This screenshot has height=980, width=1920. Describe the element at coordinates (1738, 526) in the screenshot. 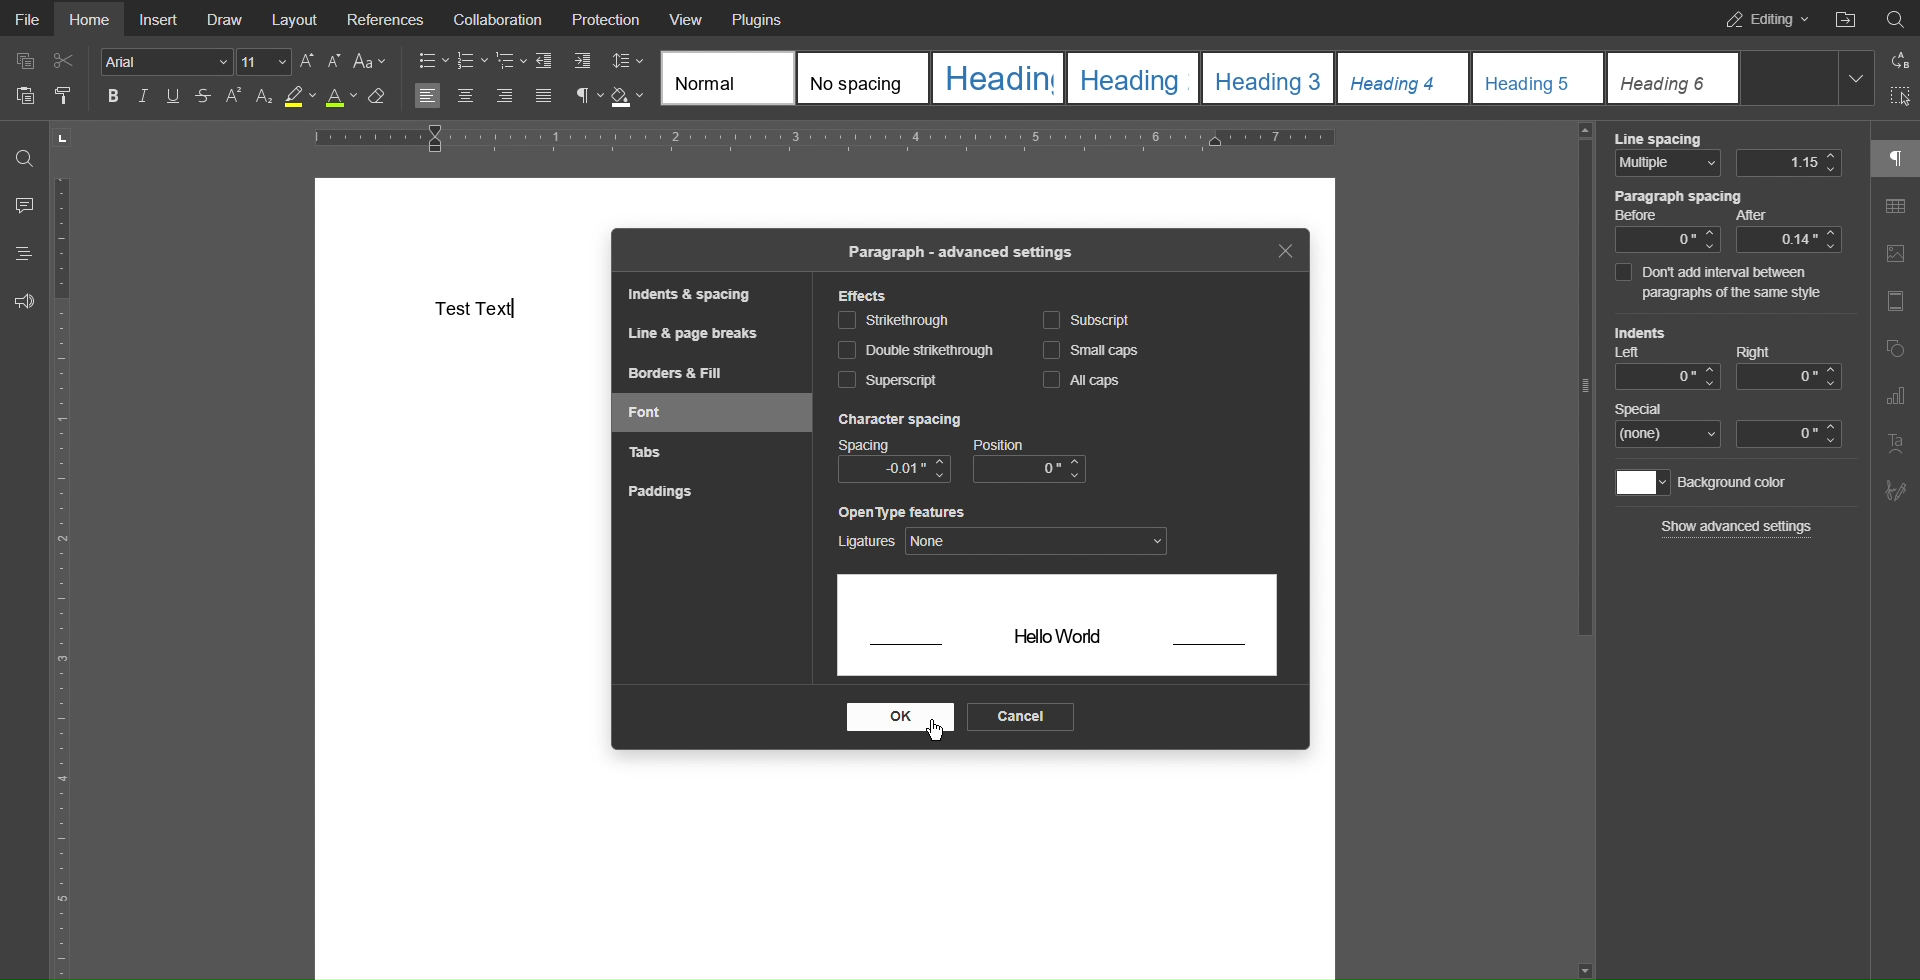

I see `Show advanced settings` at that location.